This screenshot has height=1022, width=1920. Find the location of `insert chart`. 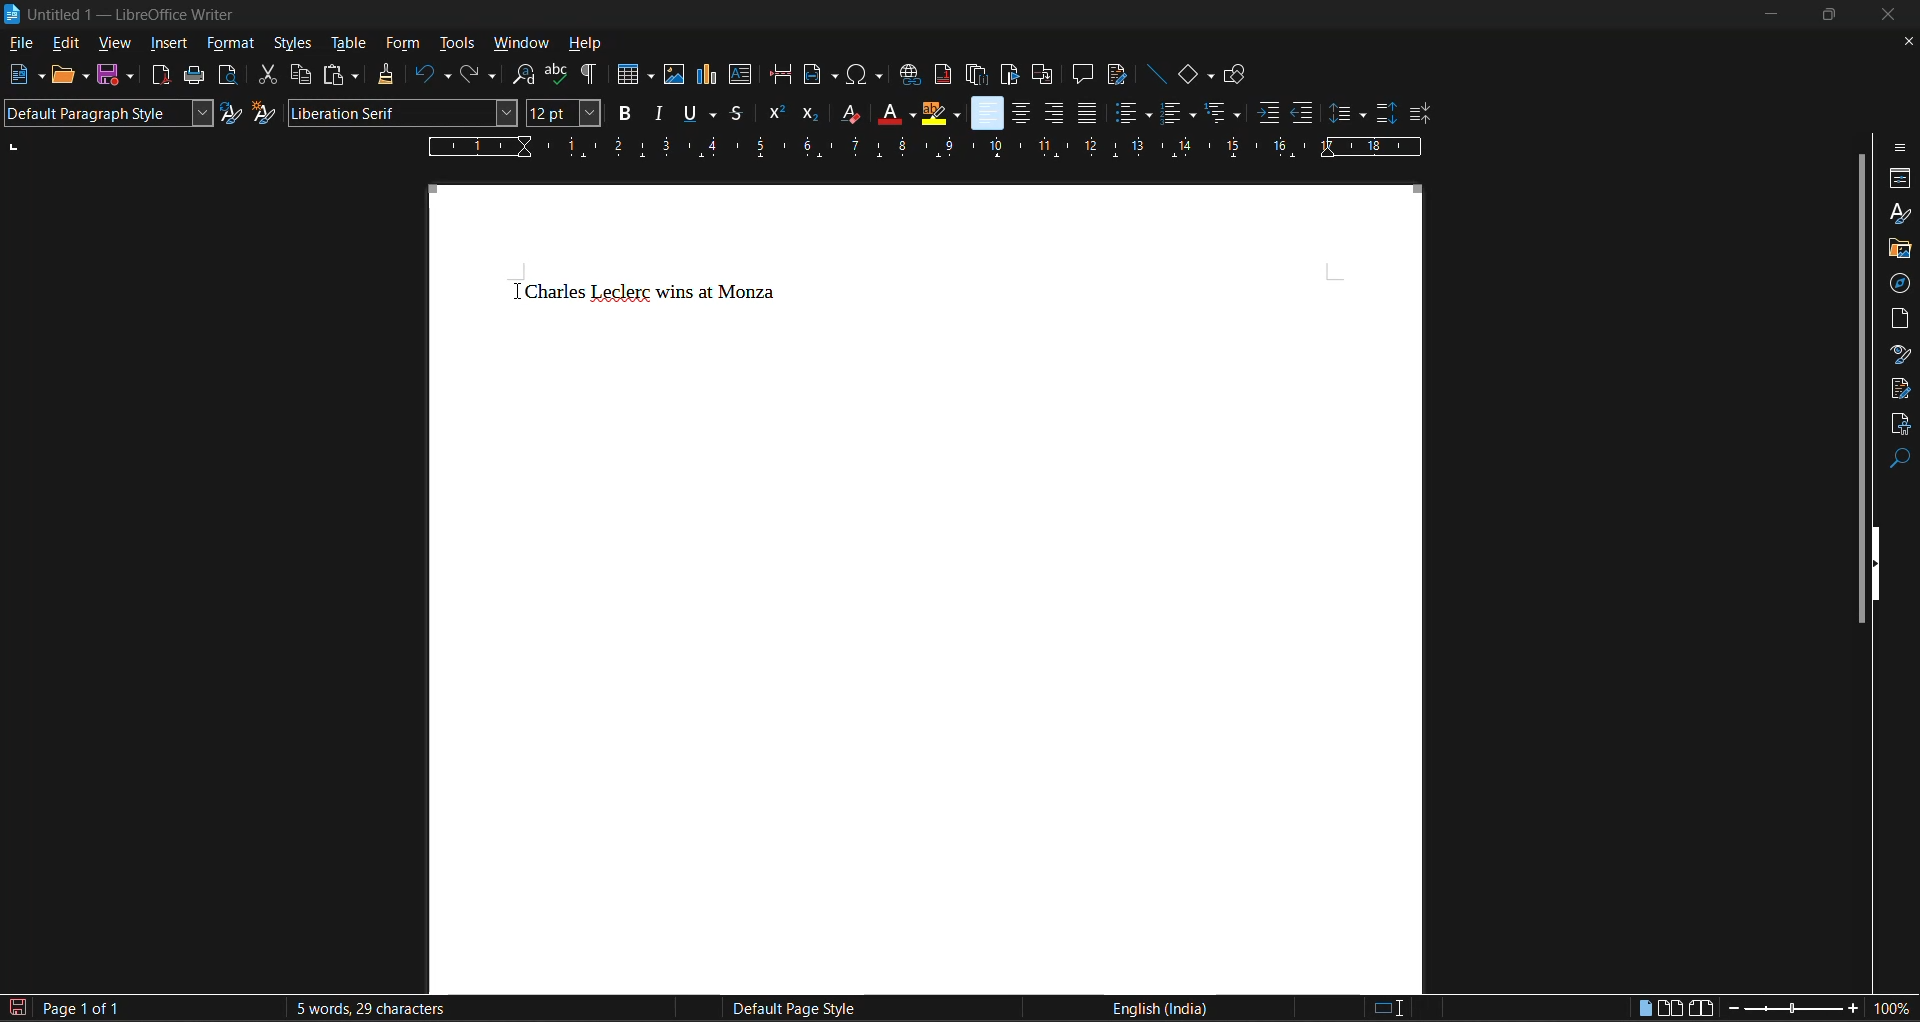

insert chart is located at coordinates (710, 75).